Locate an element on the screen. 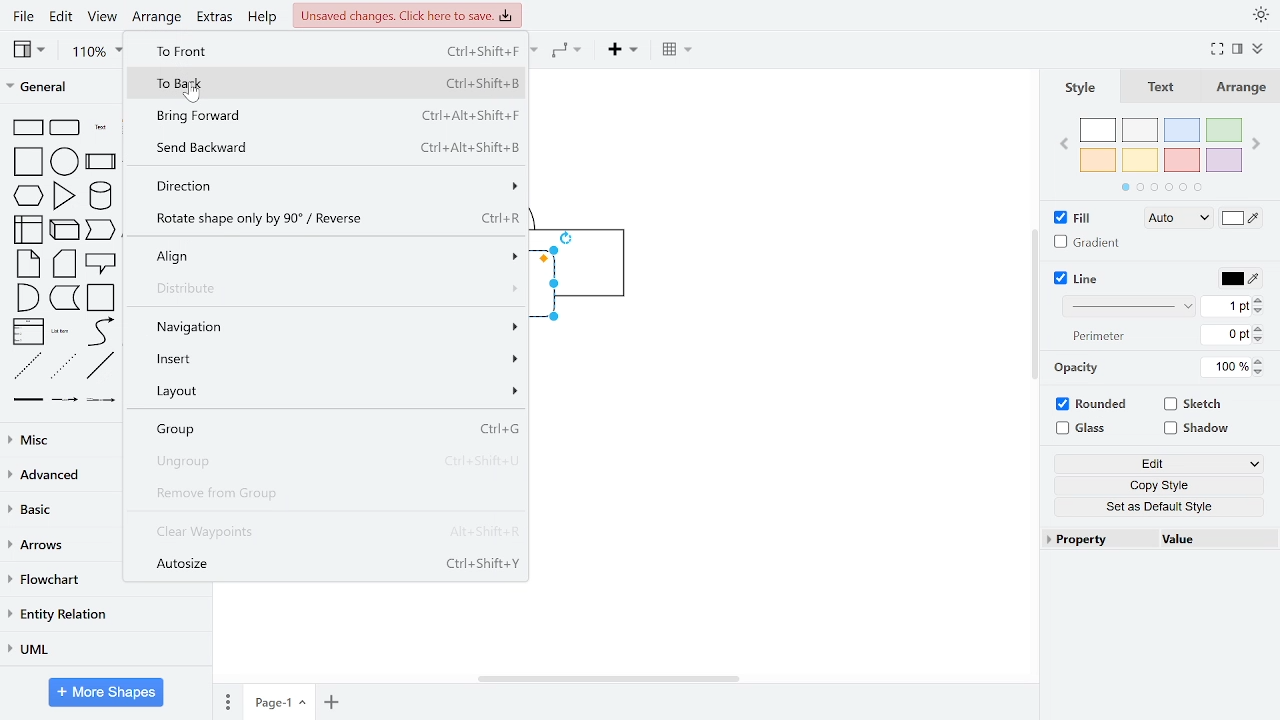 The height and width of the screenshot is (720, 1280). format is located at coordinates (1240, 48).